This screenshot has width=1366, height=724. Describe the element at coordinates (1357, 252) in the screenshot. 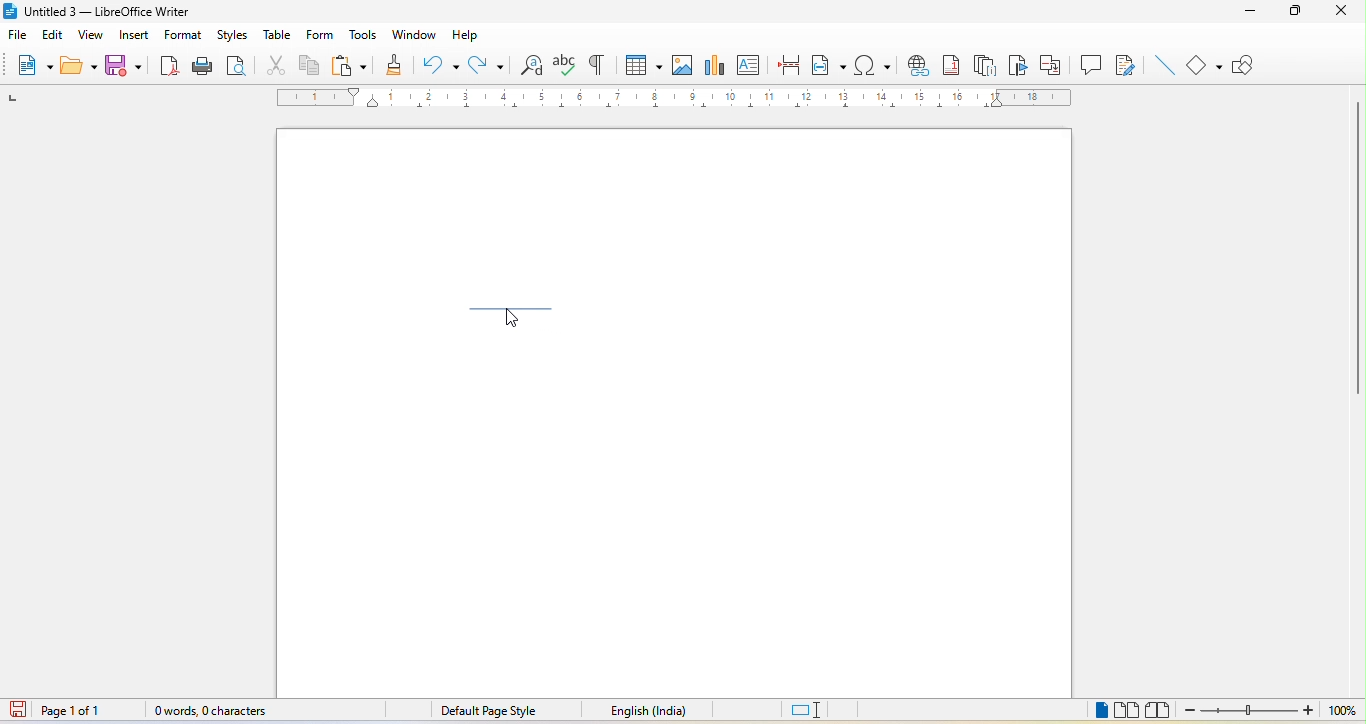

I see `vertical scroll bar` at that location.